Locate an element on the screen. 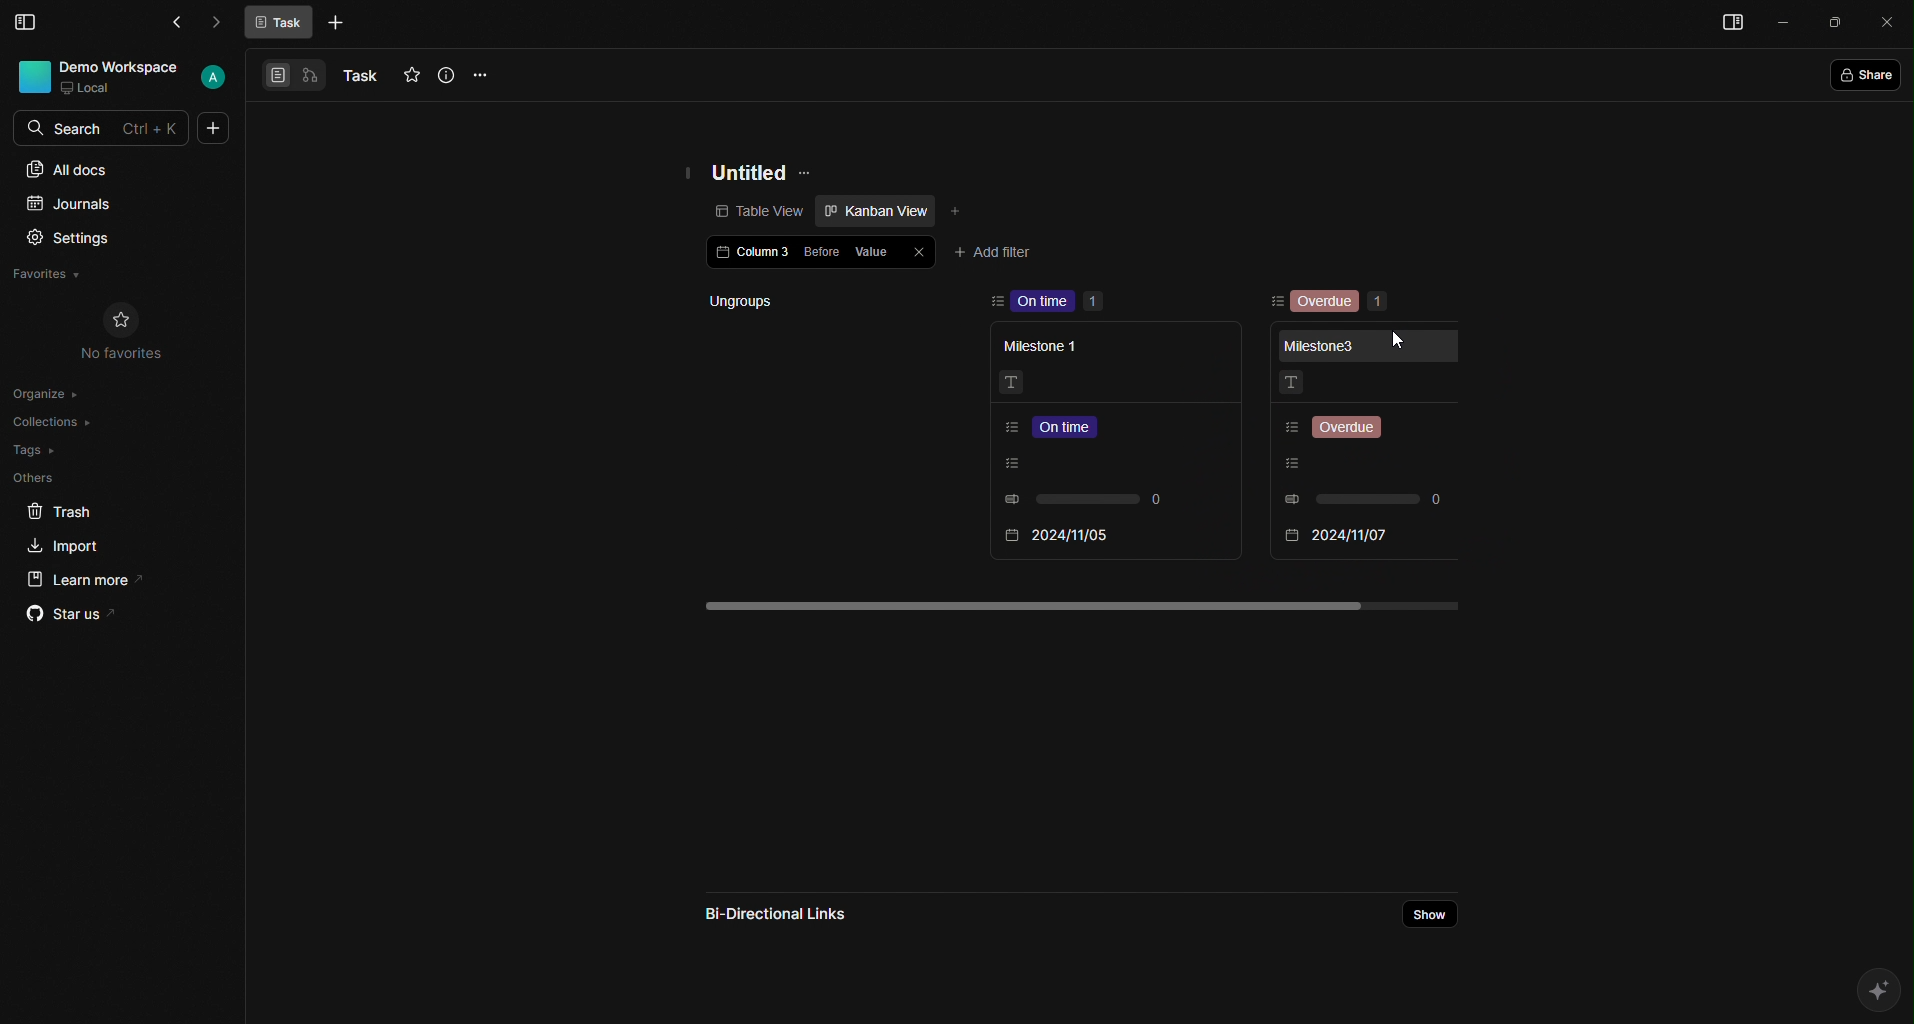  Listing is located at coordinates (1077, 463).